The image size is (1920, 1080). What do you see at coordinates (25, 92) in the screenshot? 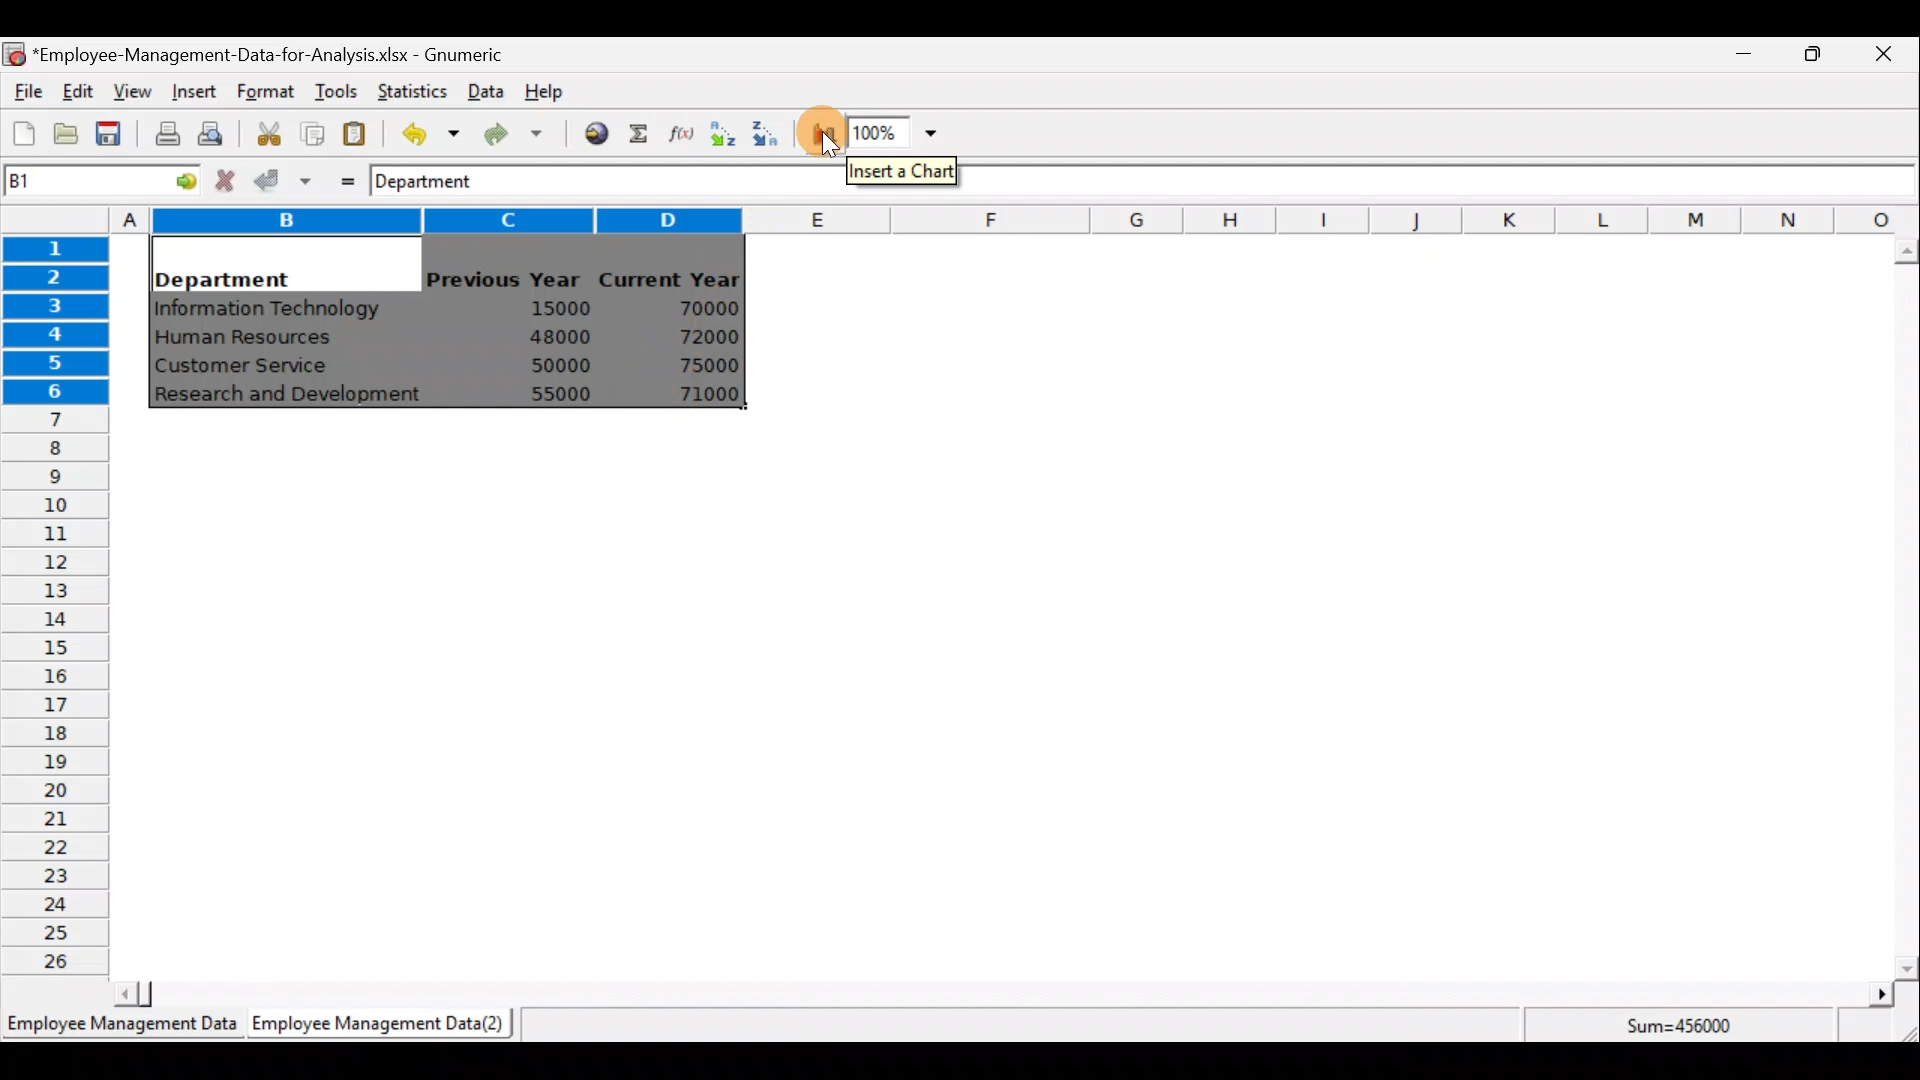
I see `File` at bounding box center [25, 92].